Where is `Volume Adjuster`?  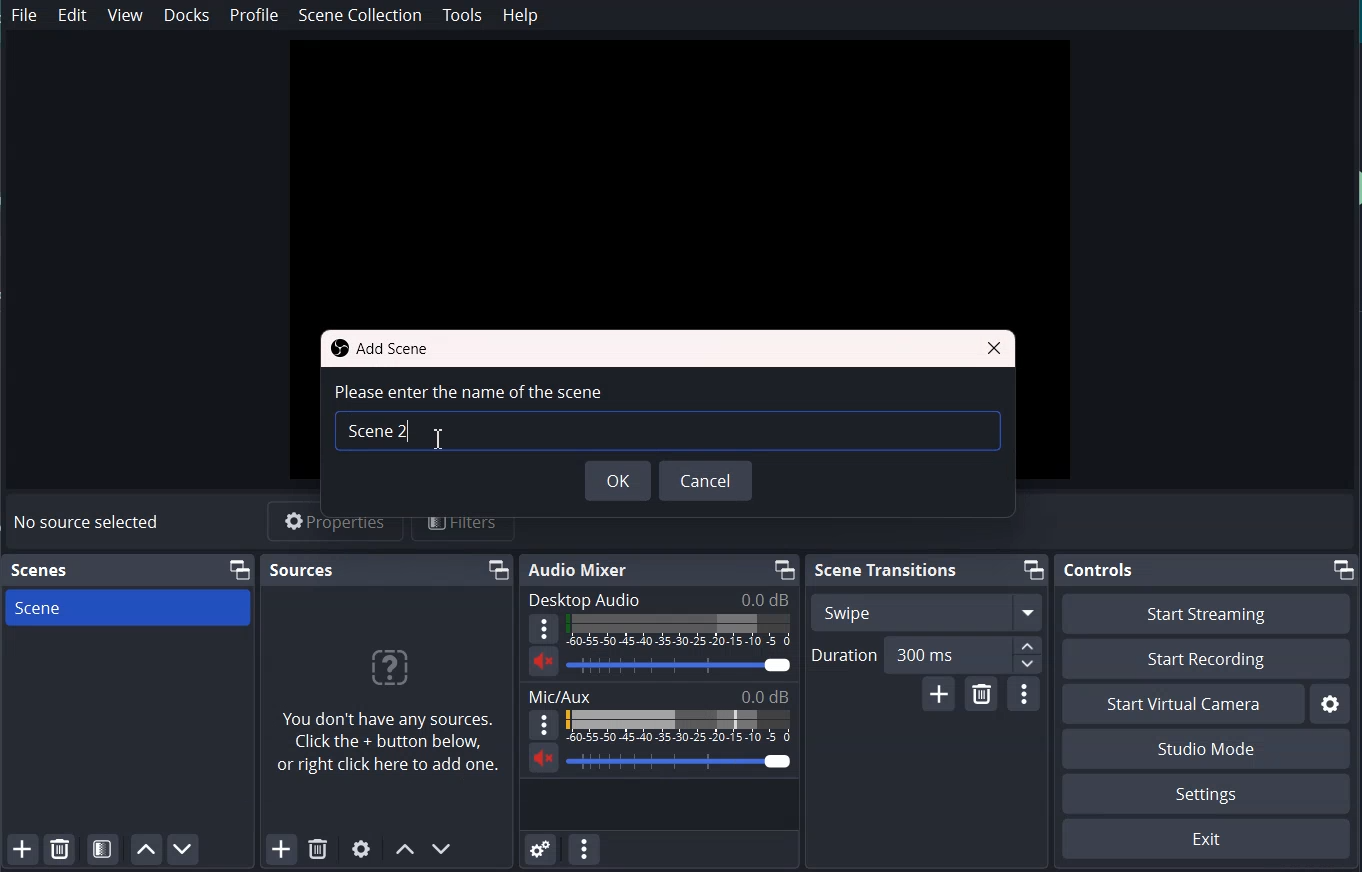 Volume Adjuster is located at coordinates (683, 761).